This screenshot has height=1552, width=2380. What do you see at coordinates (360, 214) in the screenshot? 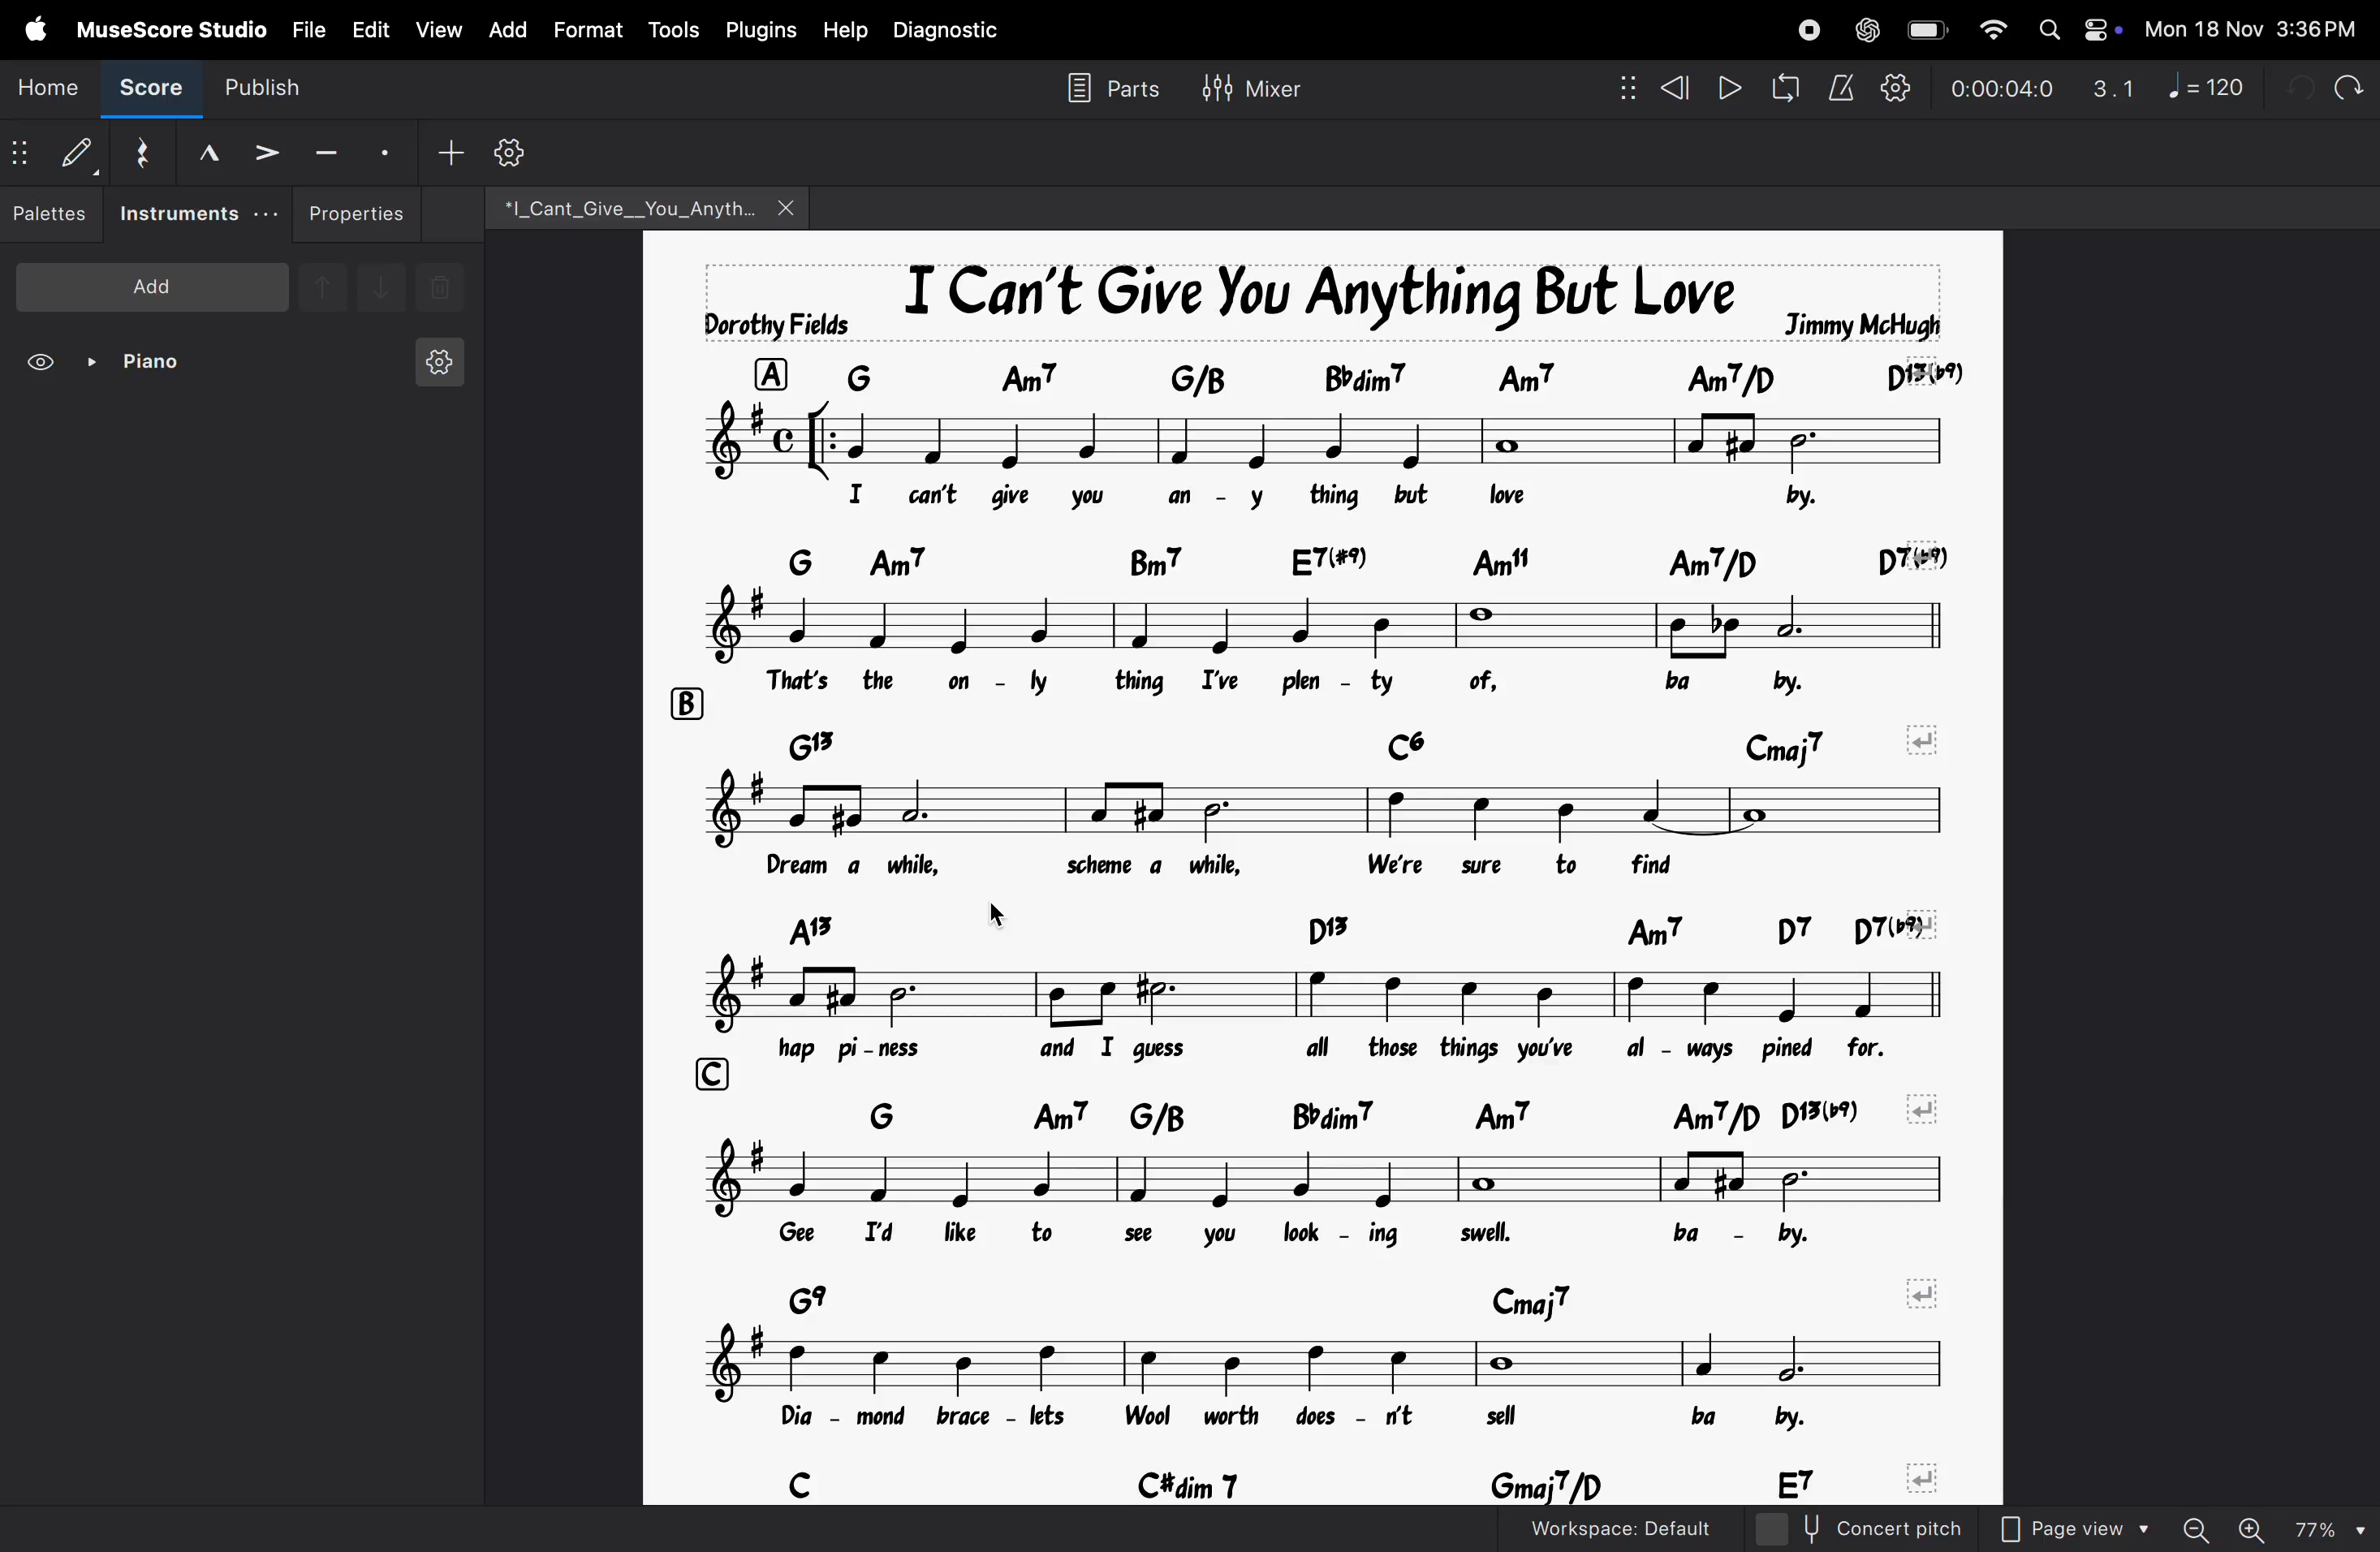
I see `properties` at bounding box center [360, 214].